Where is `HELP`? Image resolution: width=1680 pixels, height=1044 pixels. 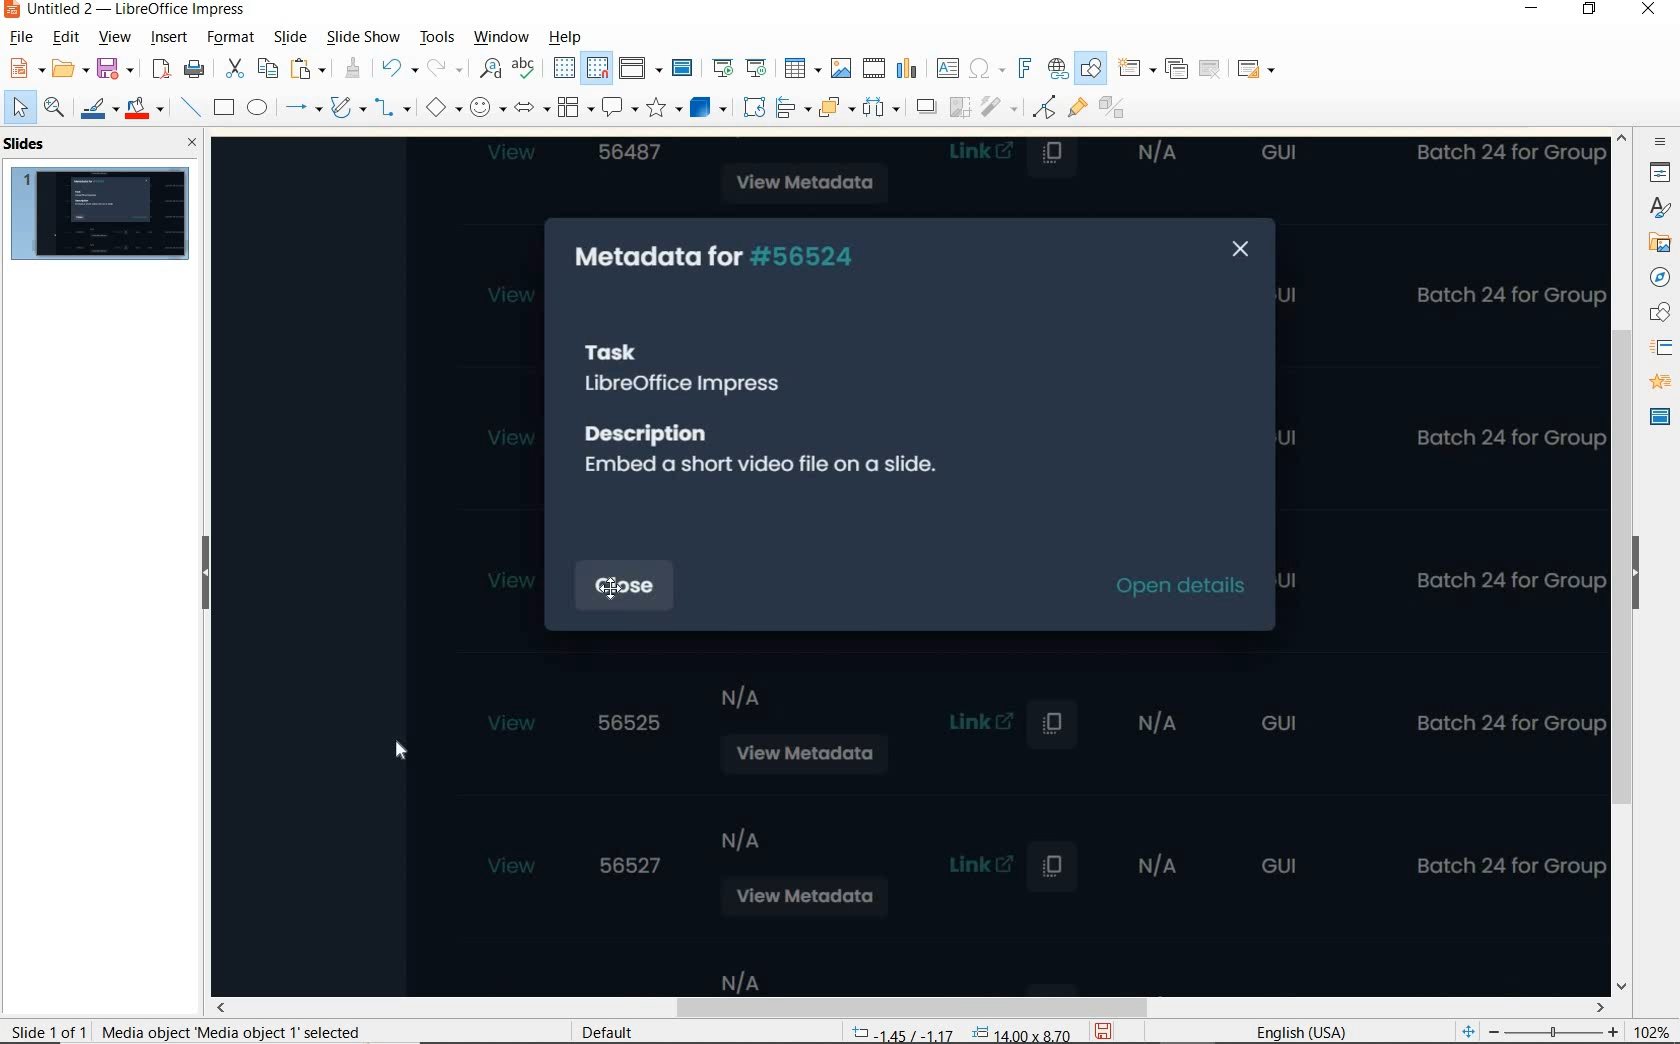 HELP is located at coordinates (567, 37).